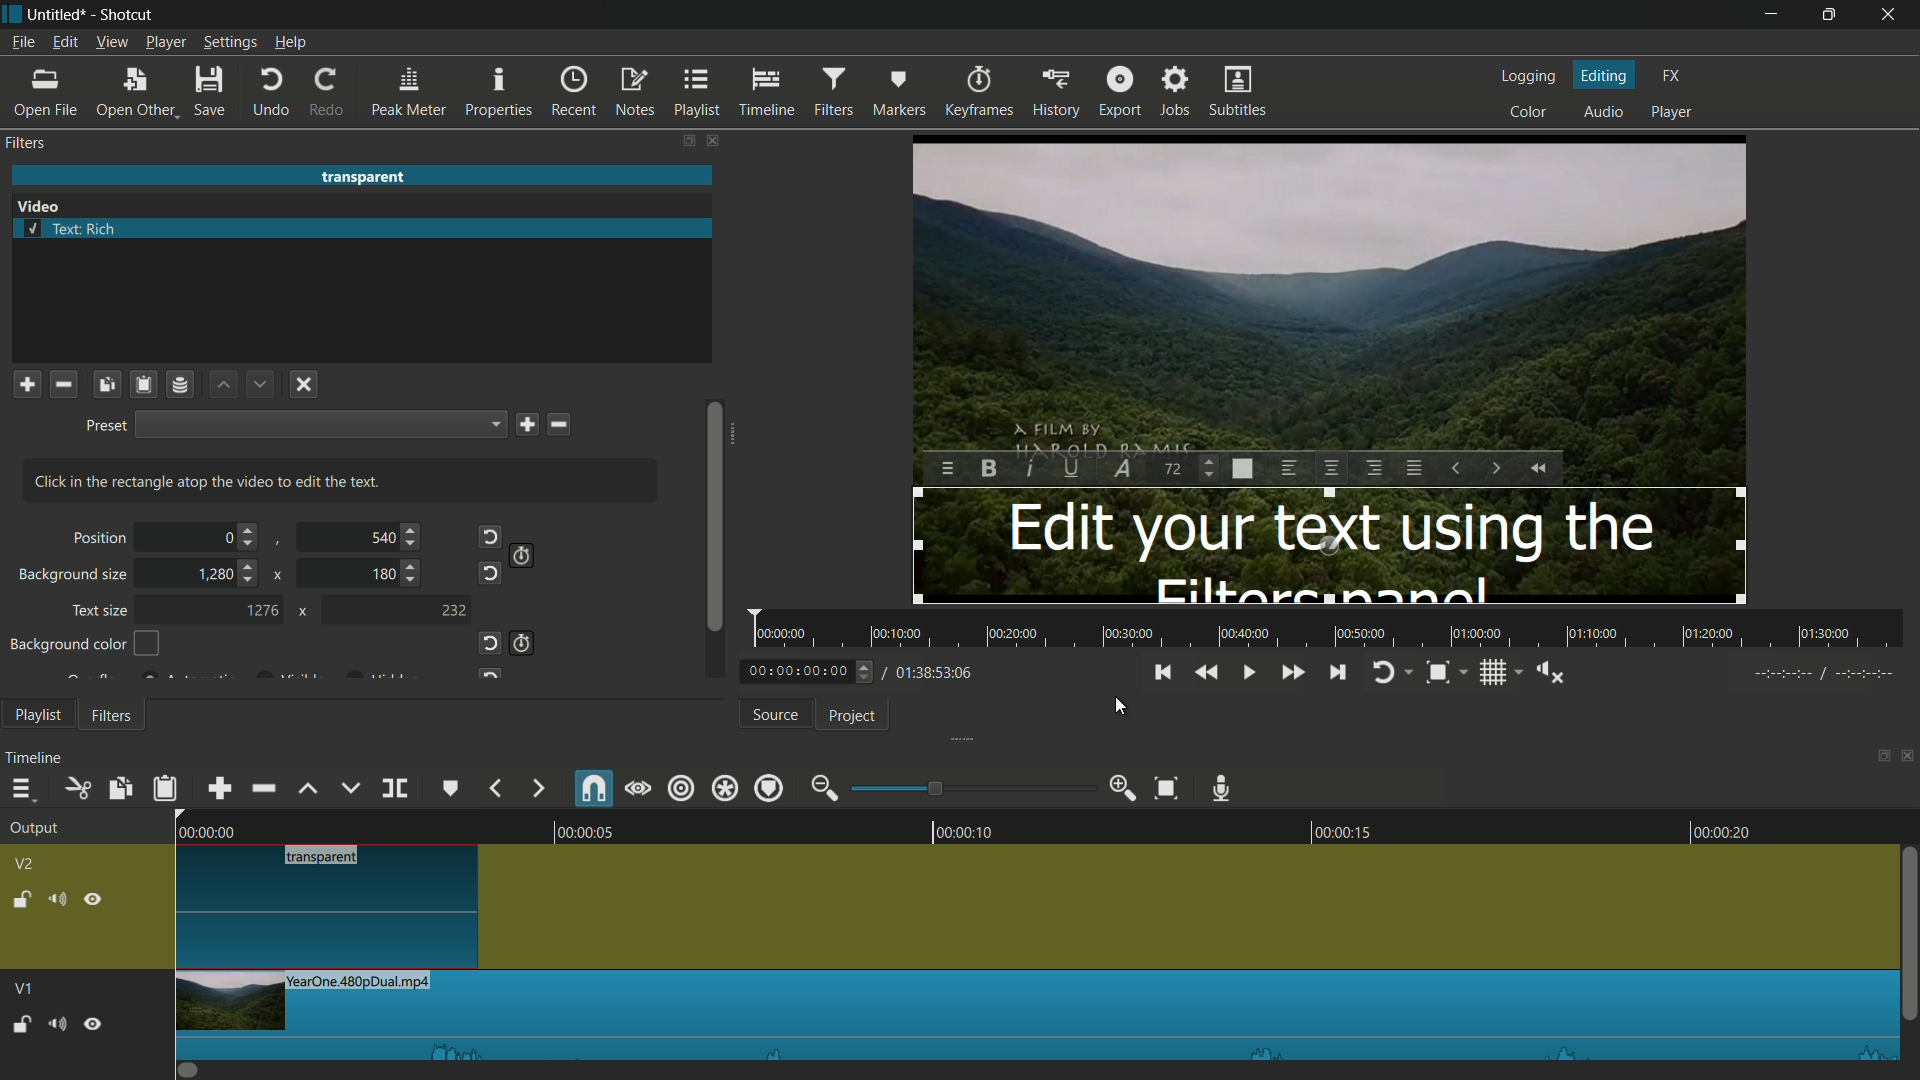 The image size is (1920, 1080). Describe the element at coordinates (32, 829) in the screenshot. I see `output` at that location.